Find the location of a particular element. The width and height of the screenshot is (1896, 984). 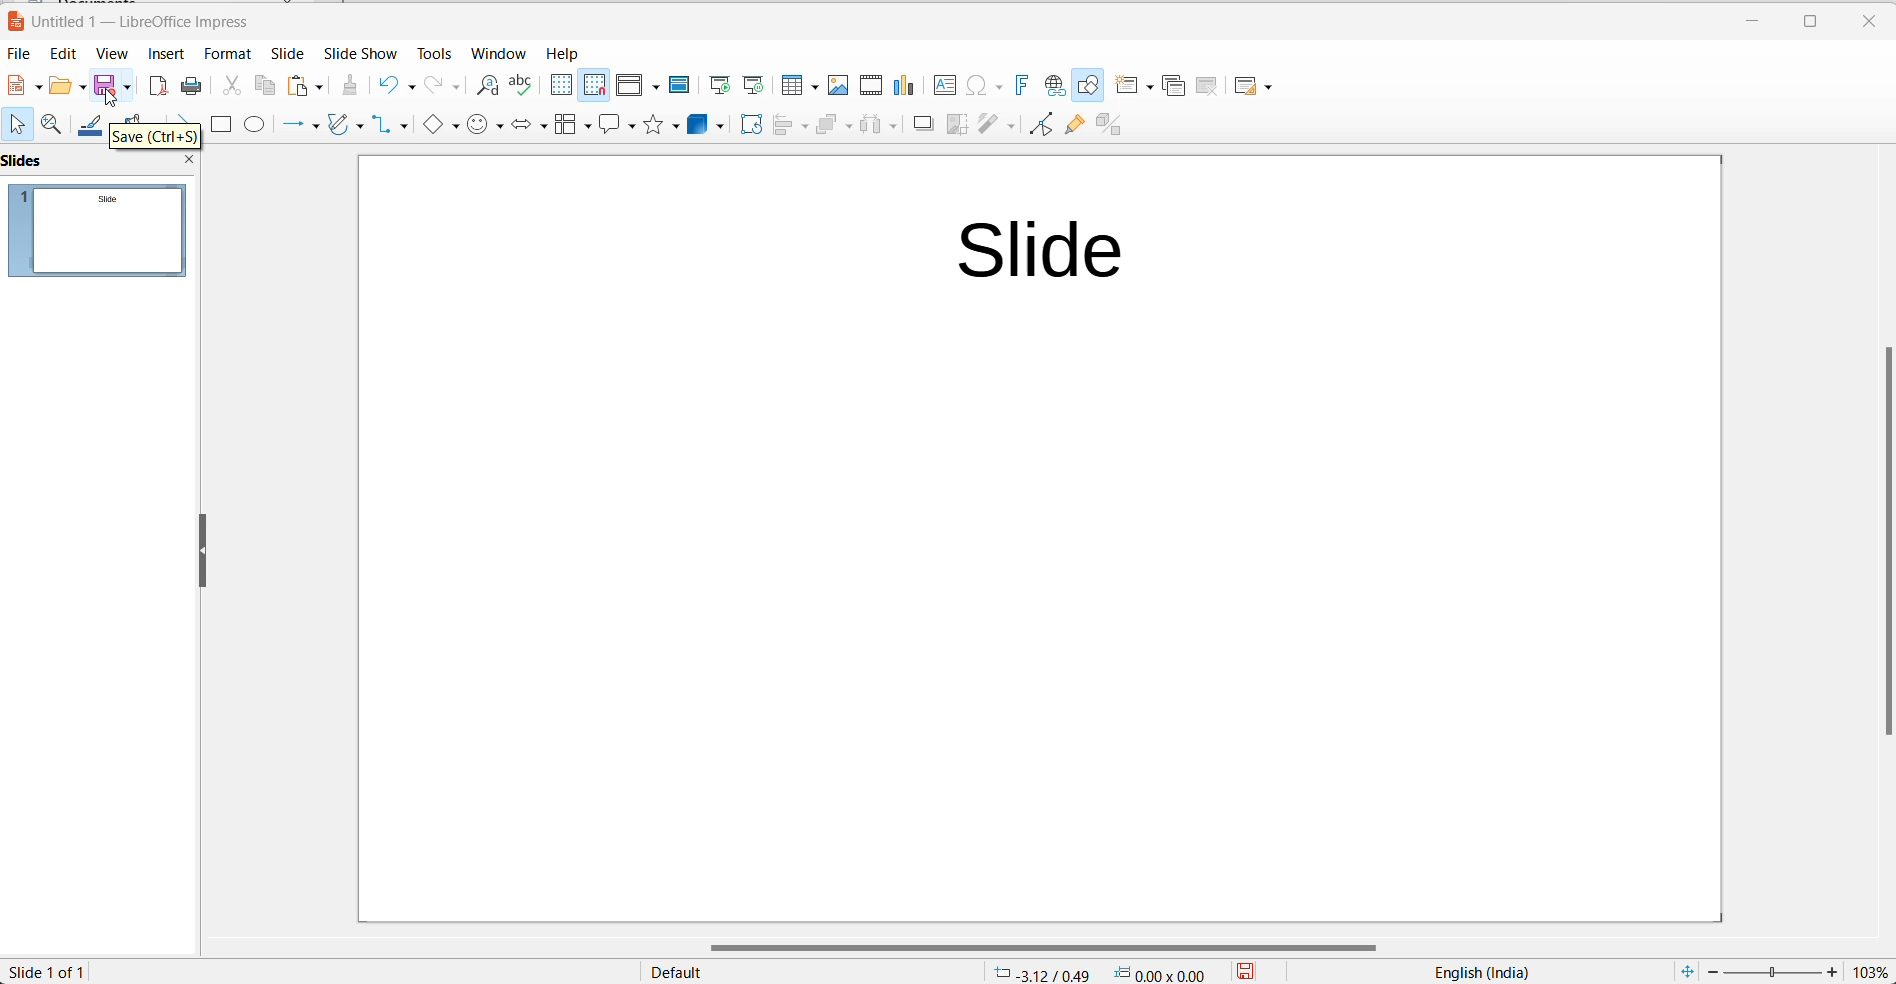

connectors is located at coordinates (391, 127).